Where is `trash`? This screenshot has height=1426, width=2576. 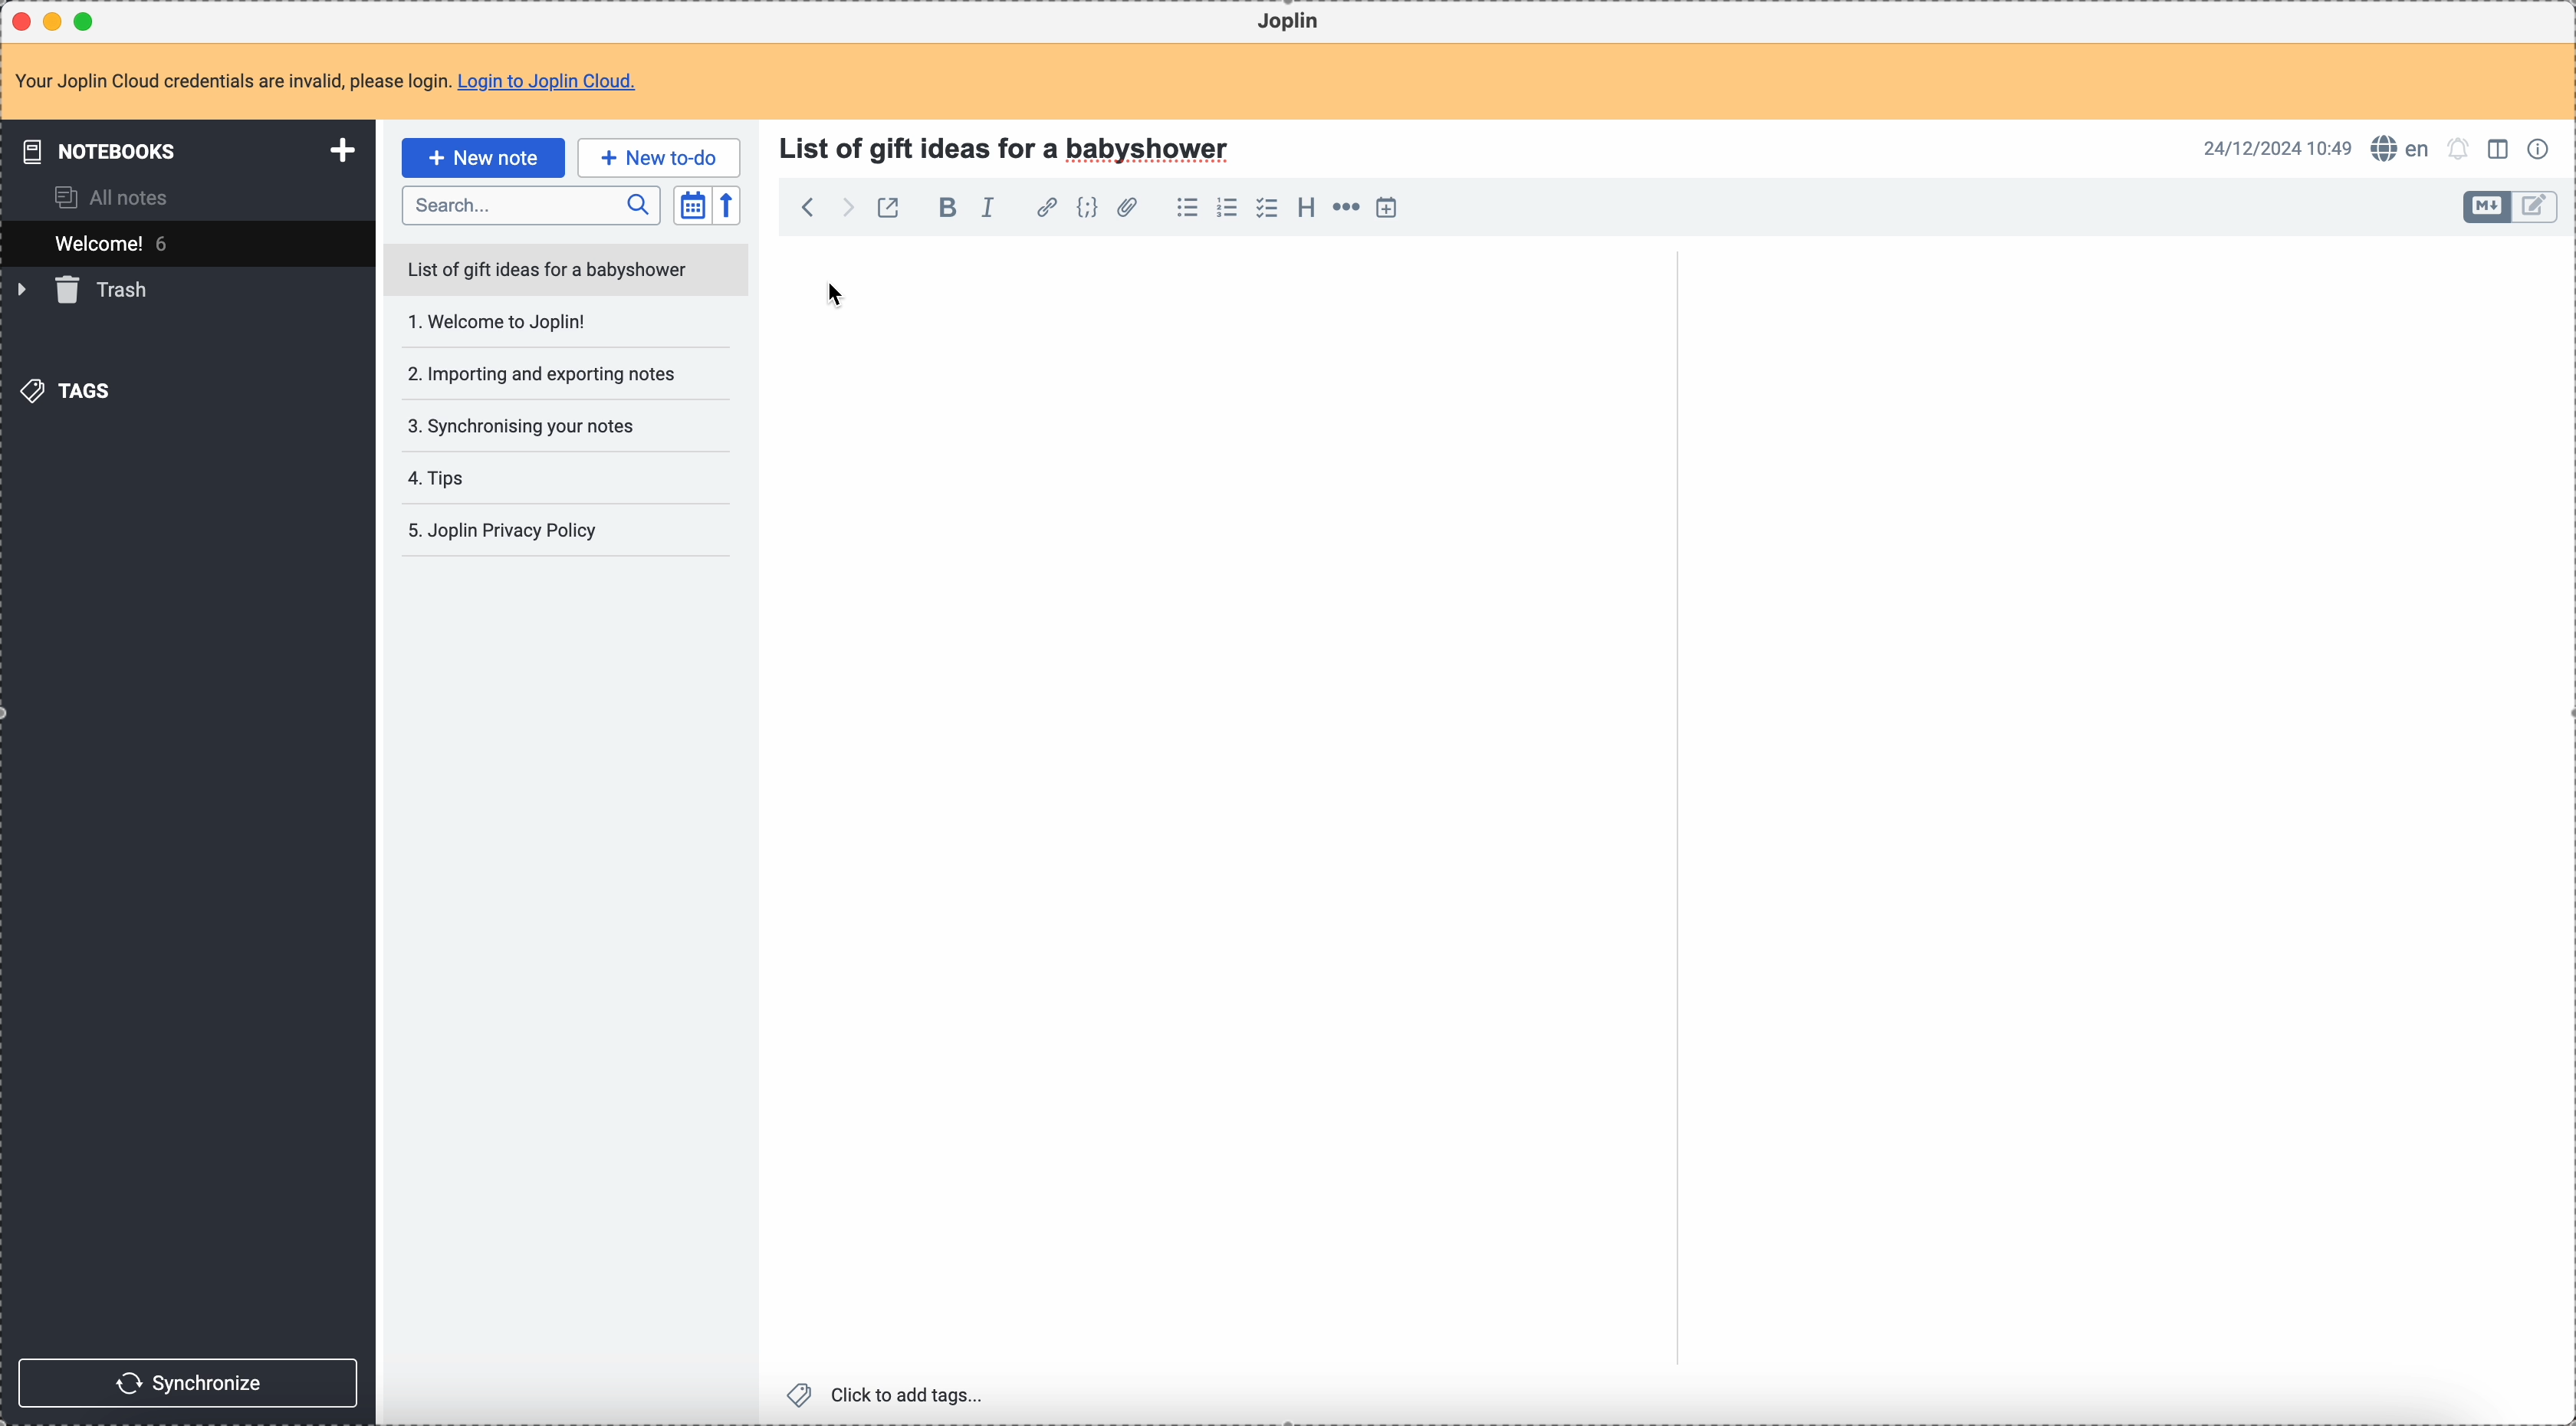 trash is located at coordinates (87, 292).